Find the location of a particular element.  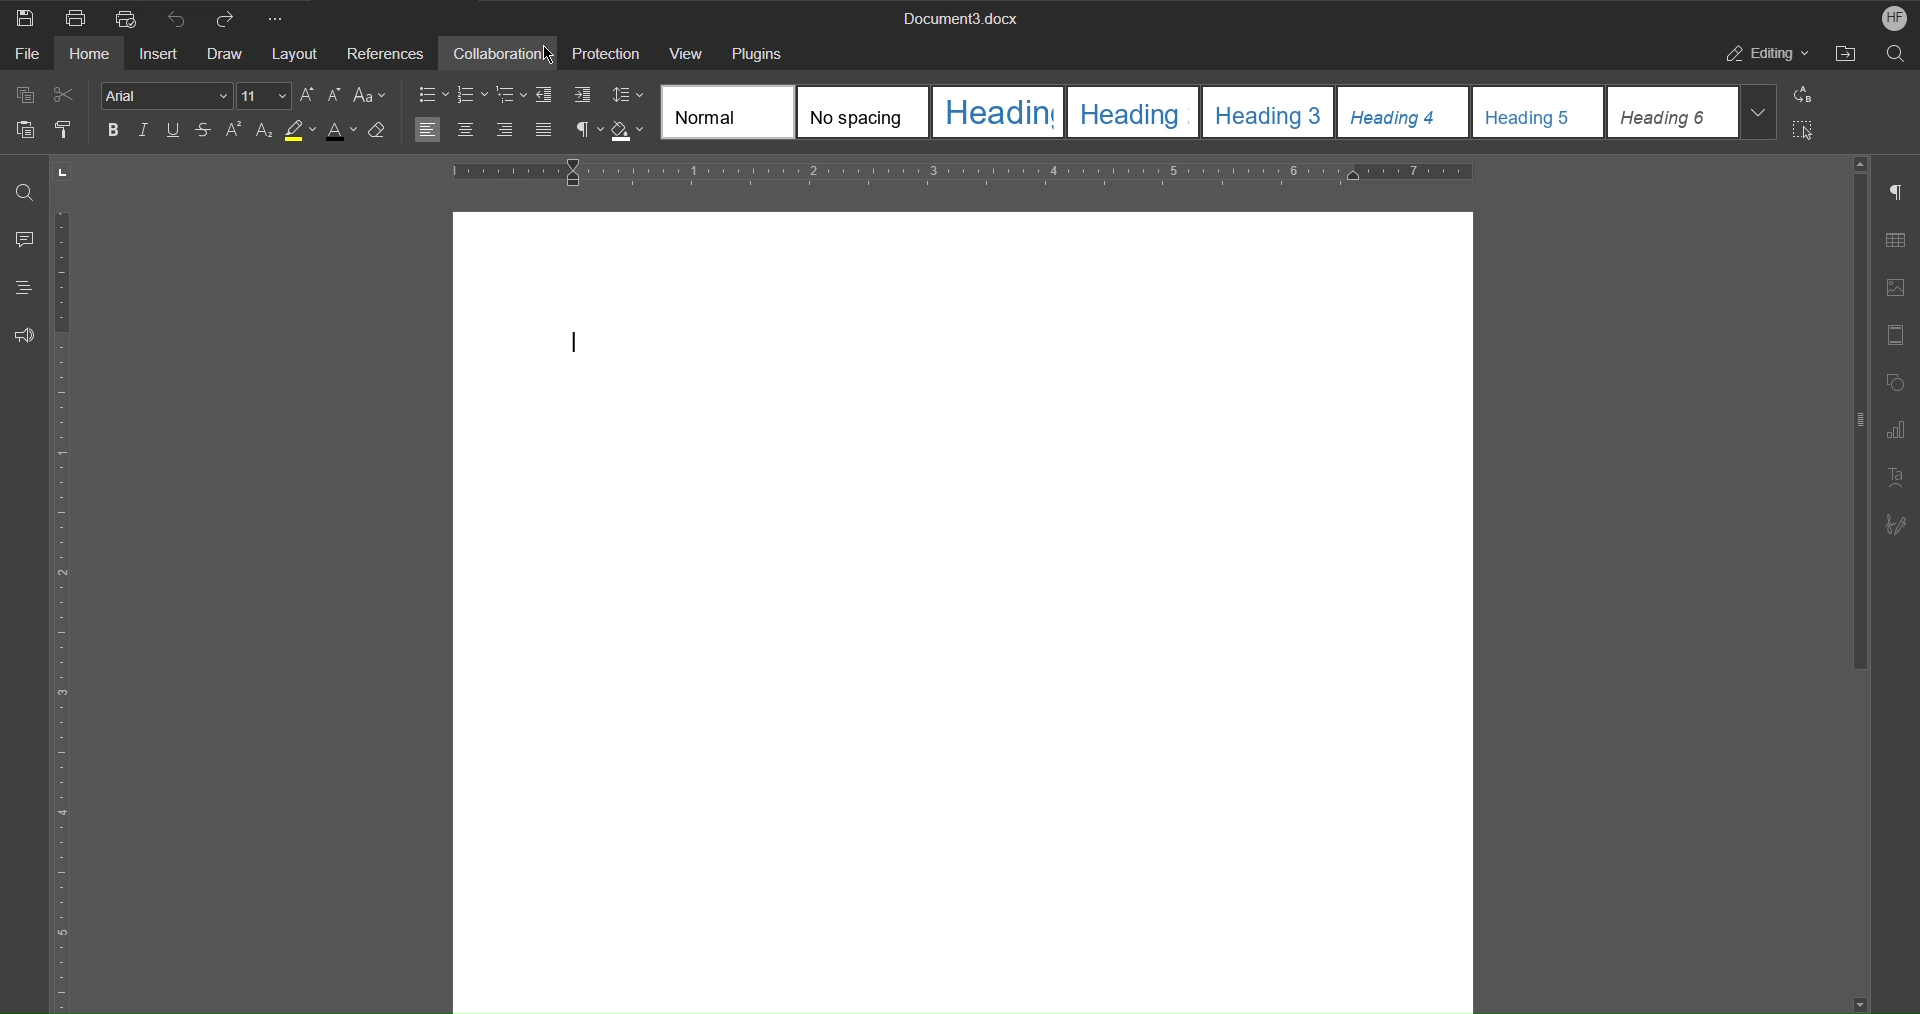

Header/Footer is located at coordinates (1898, 332).